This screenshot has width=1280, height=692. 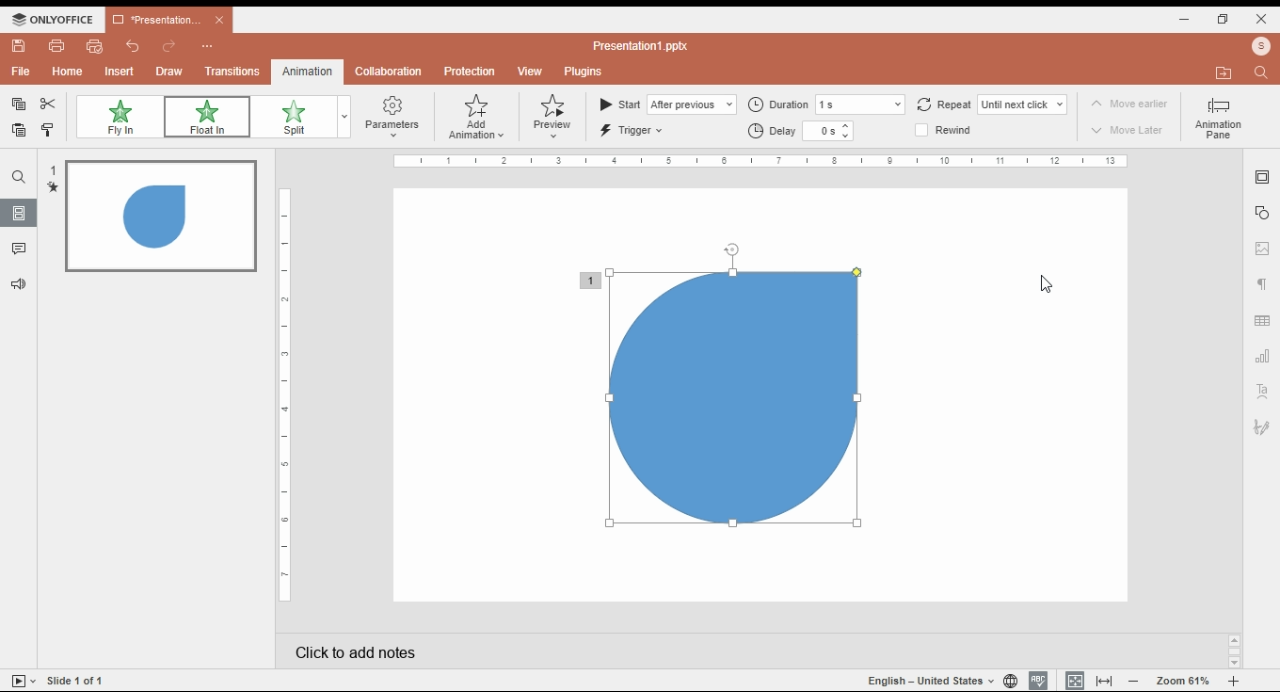 What do you see at coordinates (133, 46) in the screenshot?
I see `undo` at bounding box center [133, 46].